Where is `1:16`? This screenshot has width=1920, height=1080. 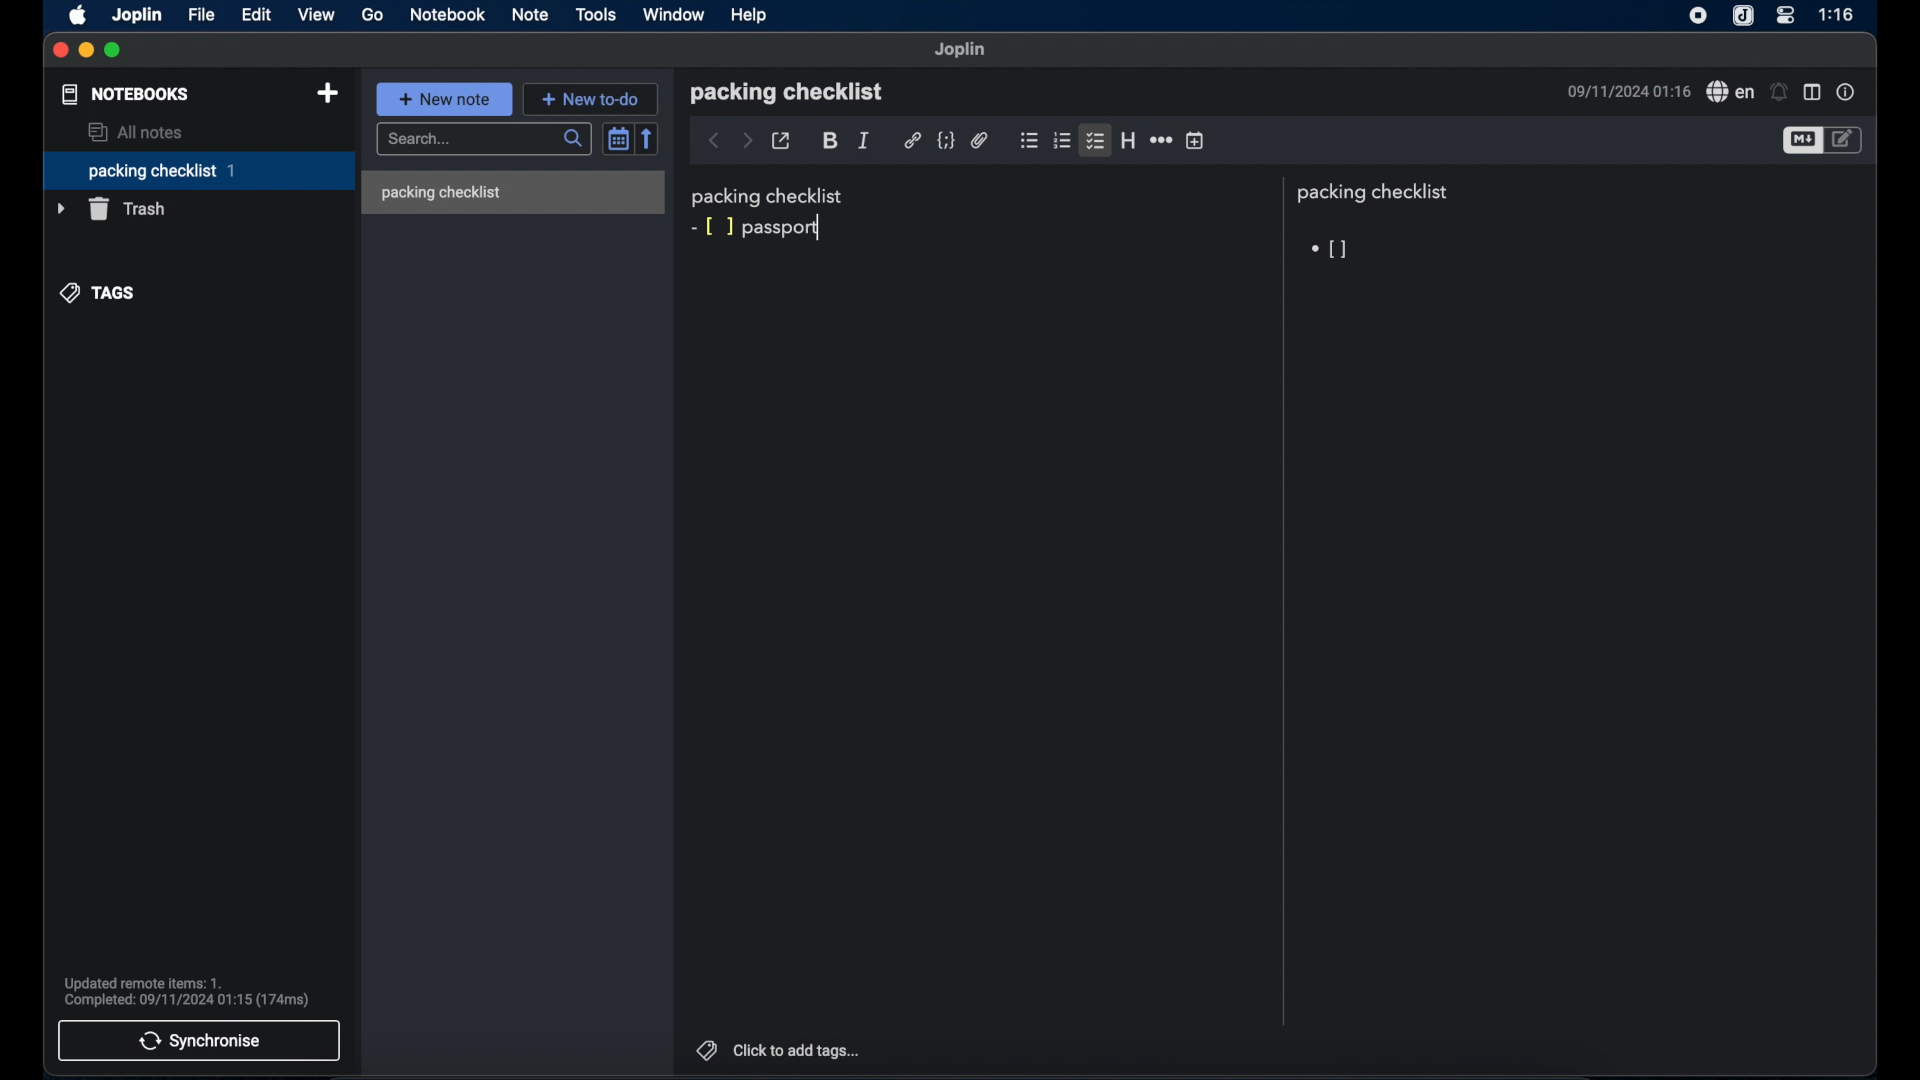
1:16 is located at coordinates (1838, 15).